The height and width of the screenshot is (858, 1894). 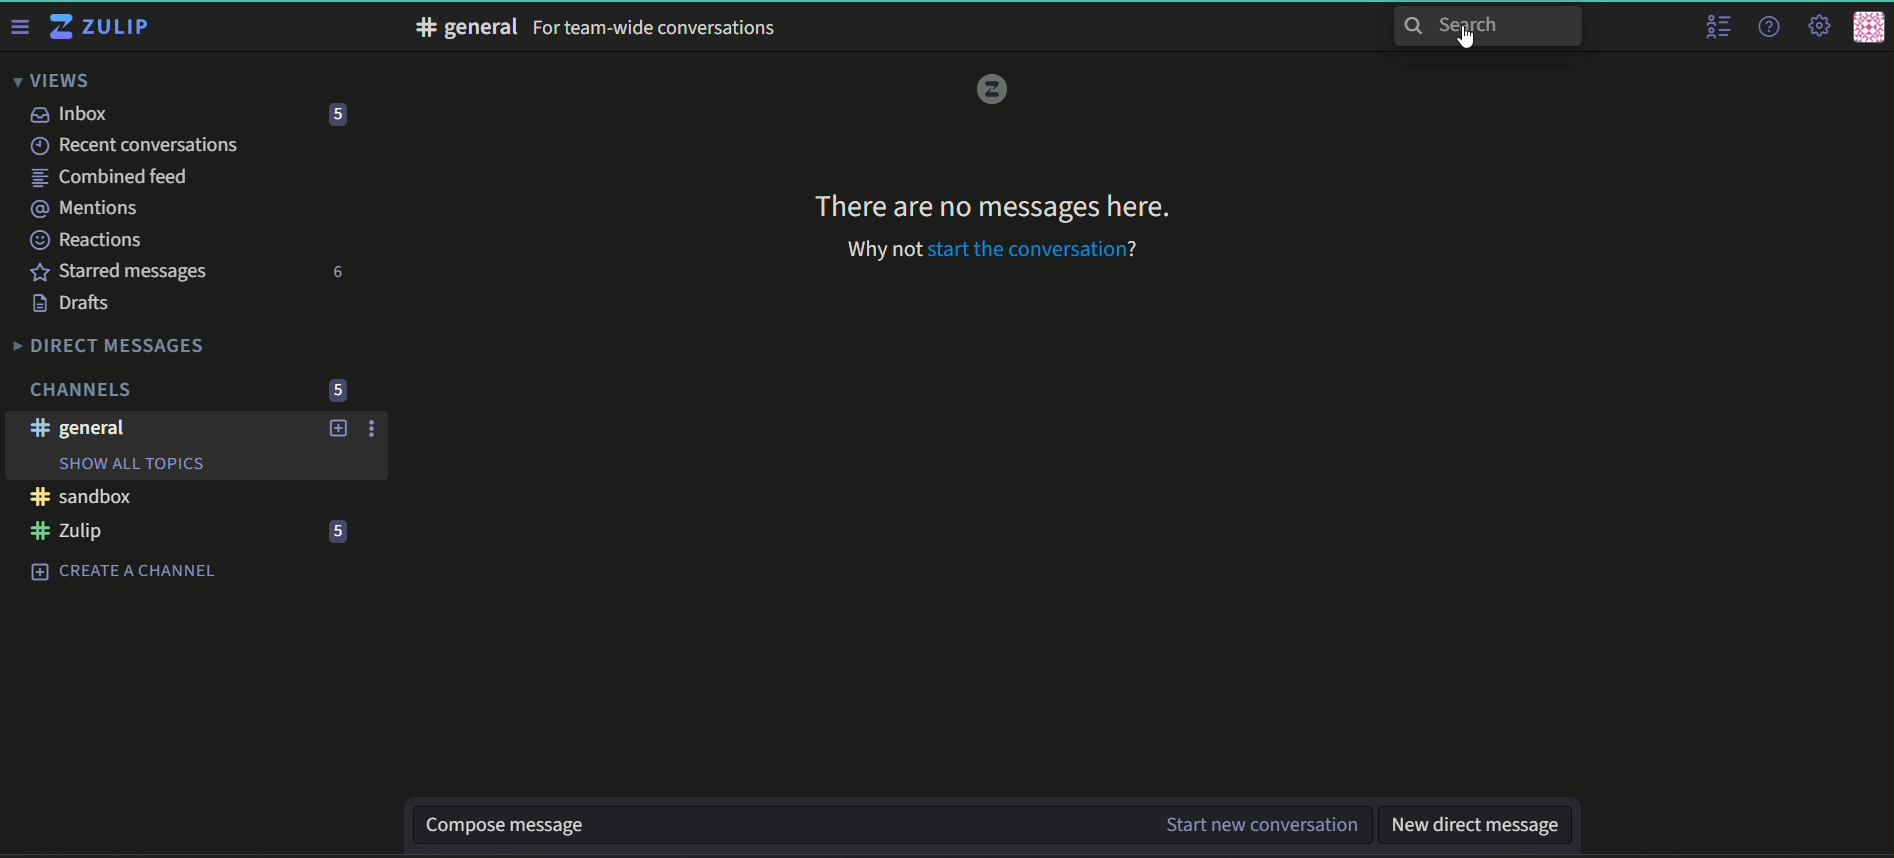 I want to click on Title and logo, so click(x=104, y=29).